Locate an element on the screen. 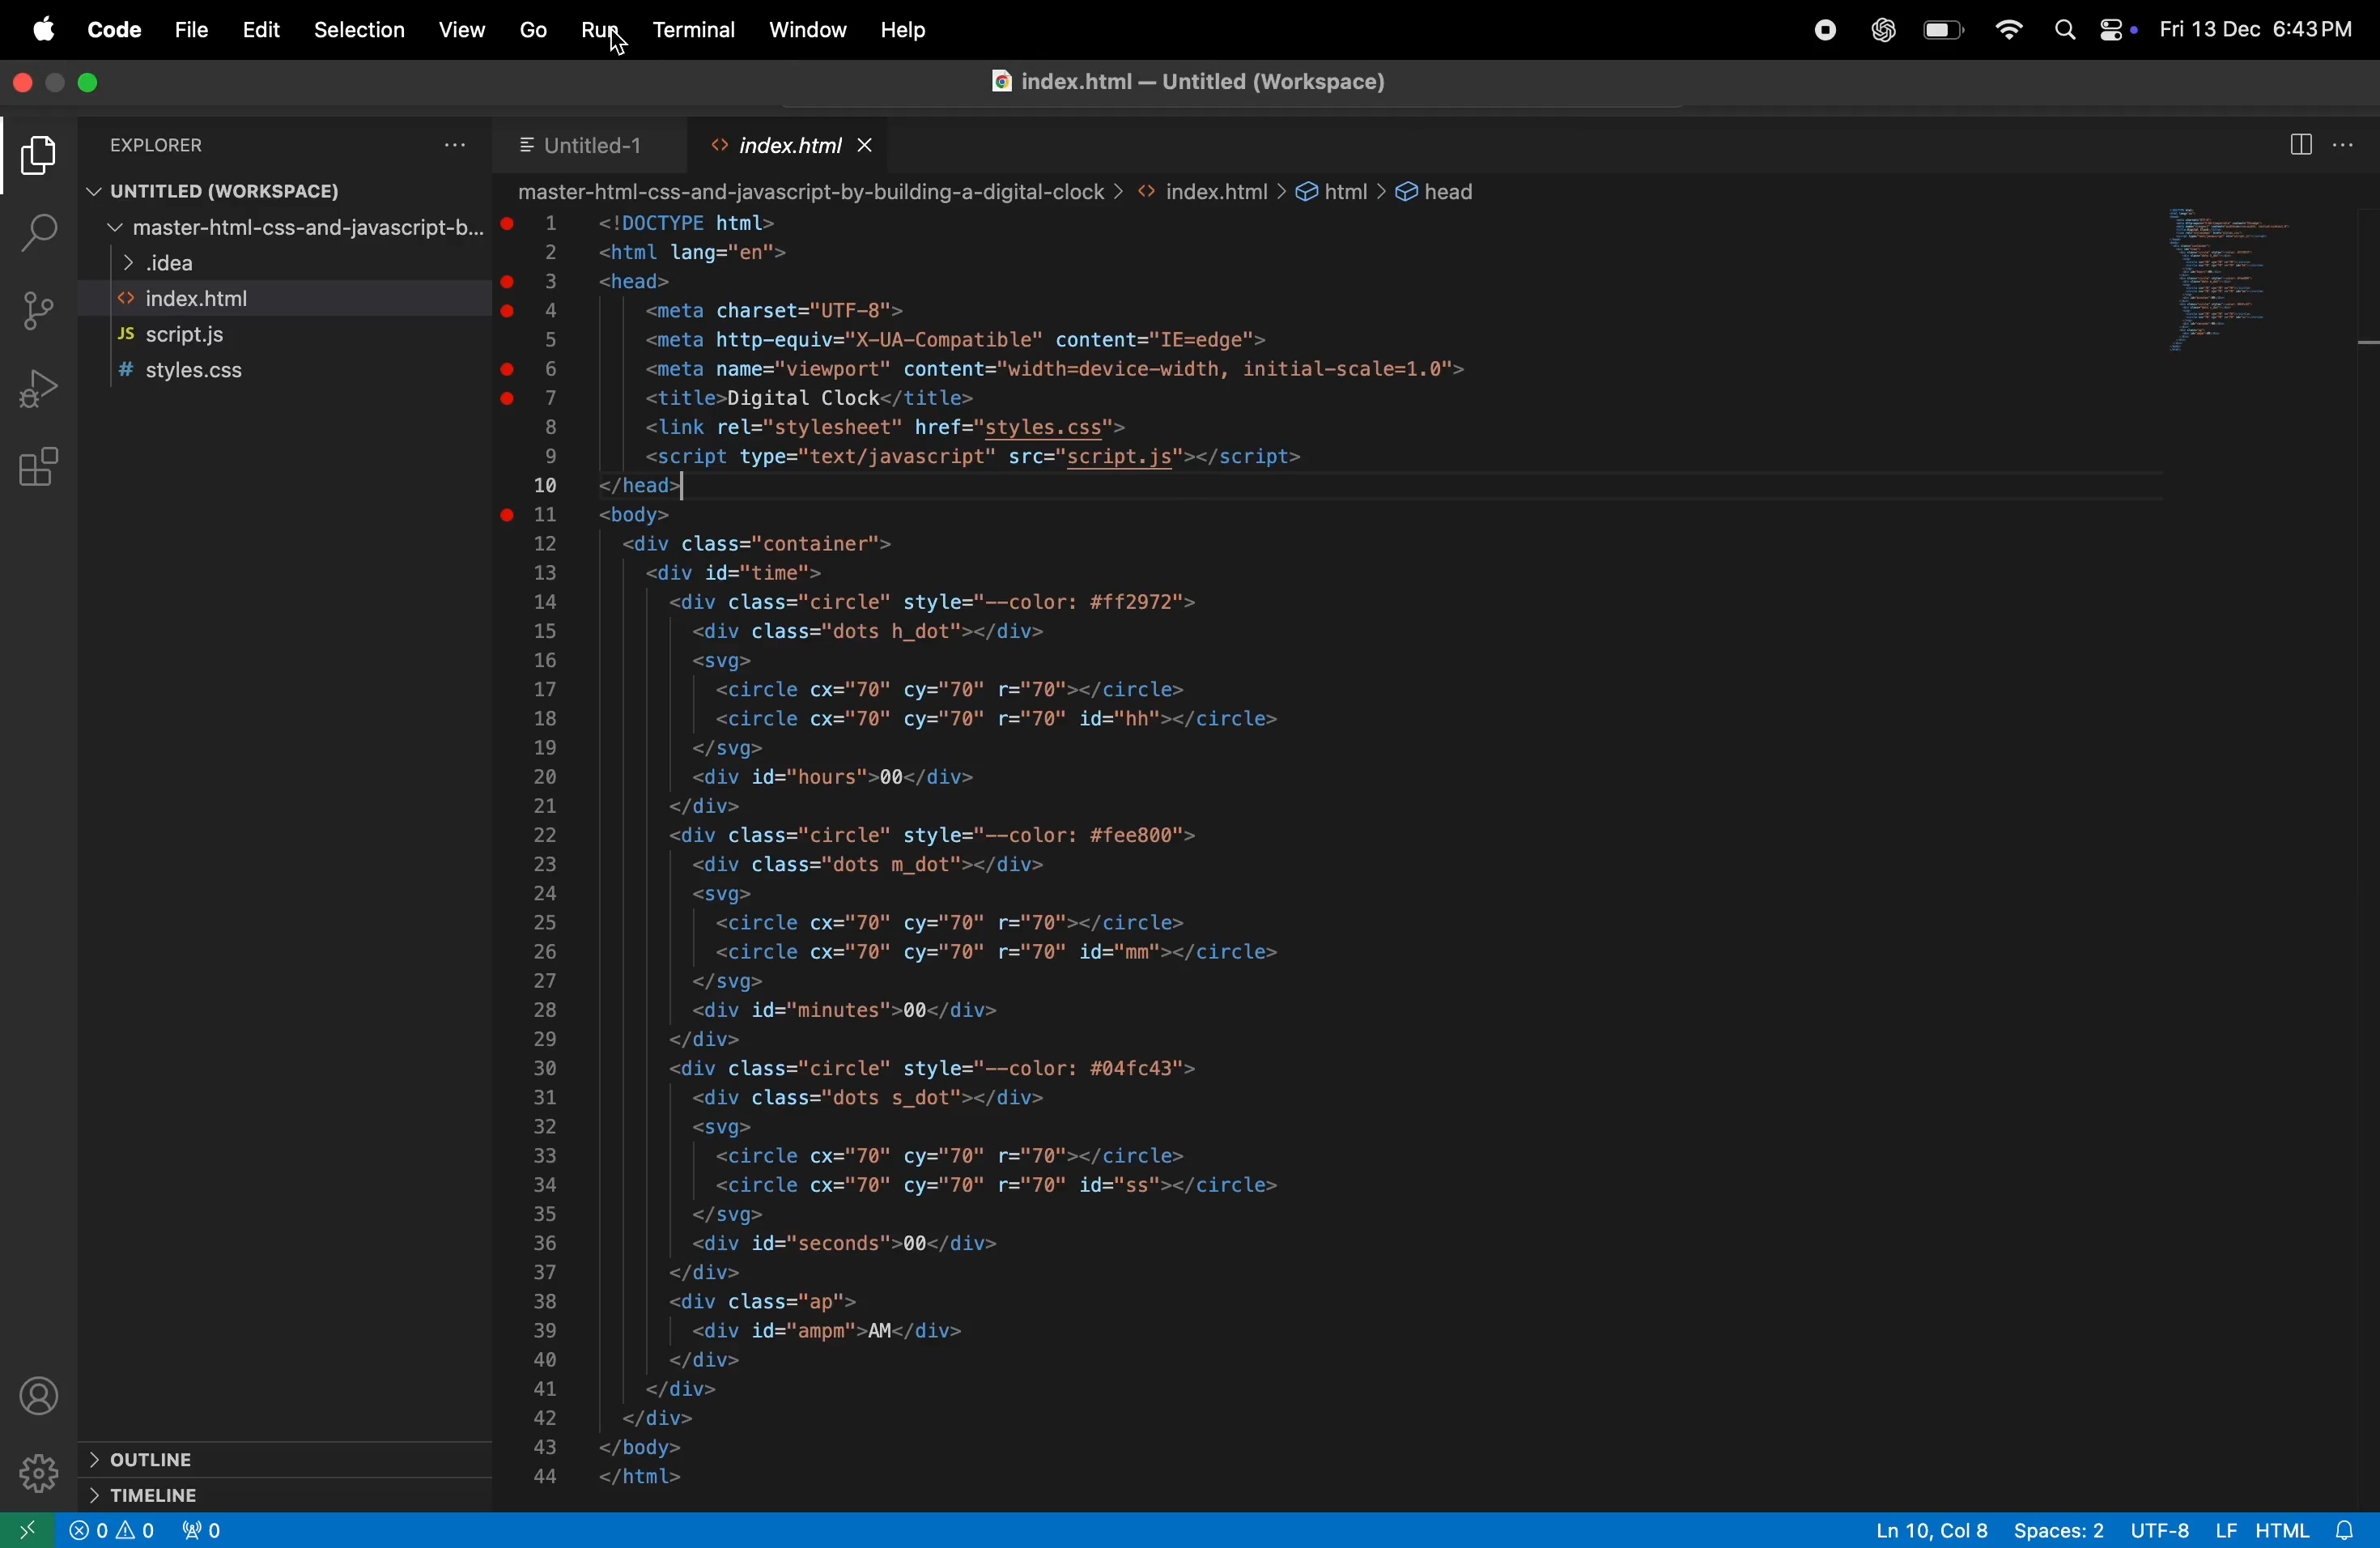 The image size is (2380, 1548). search is located at coordinates (34, 228).